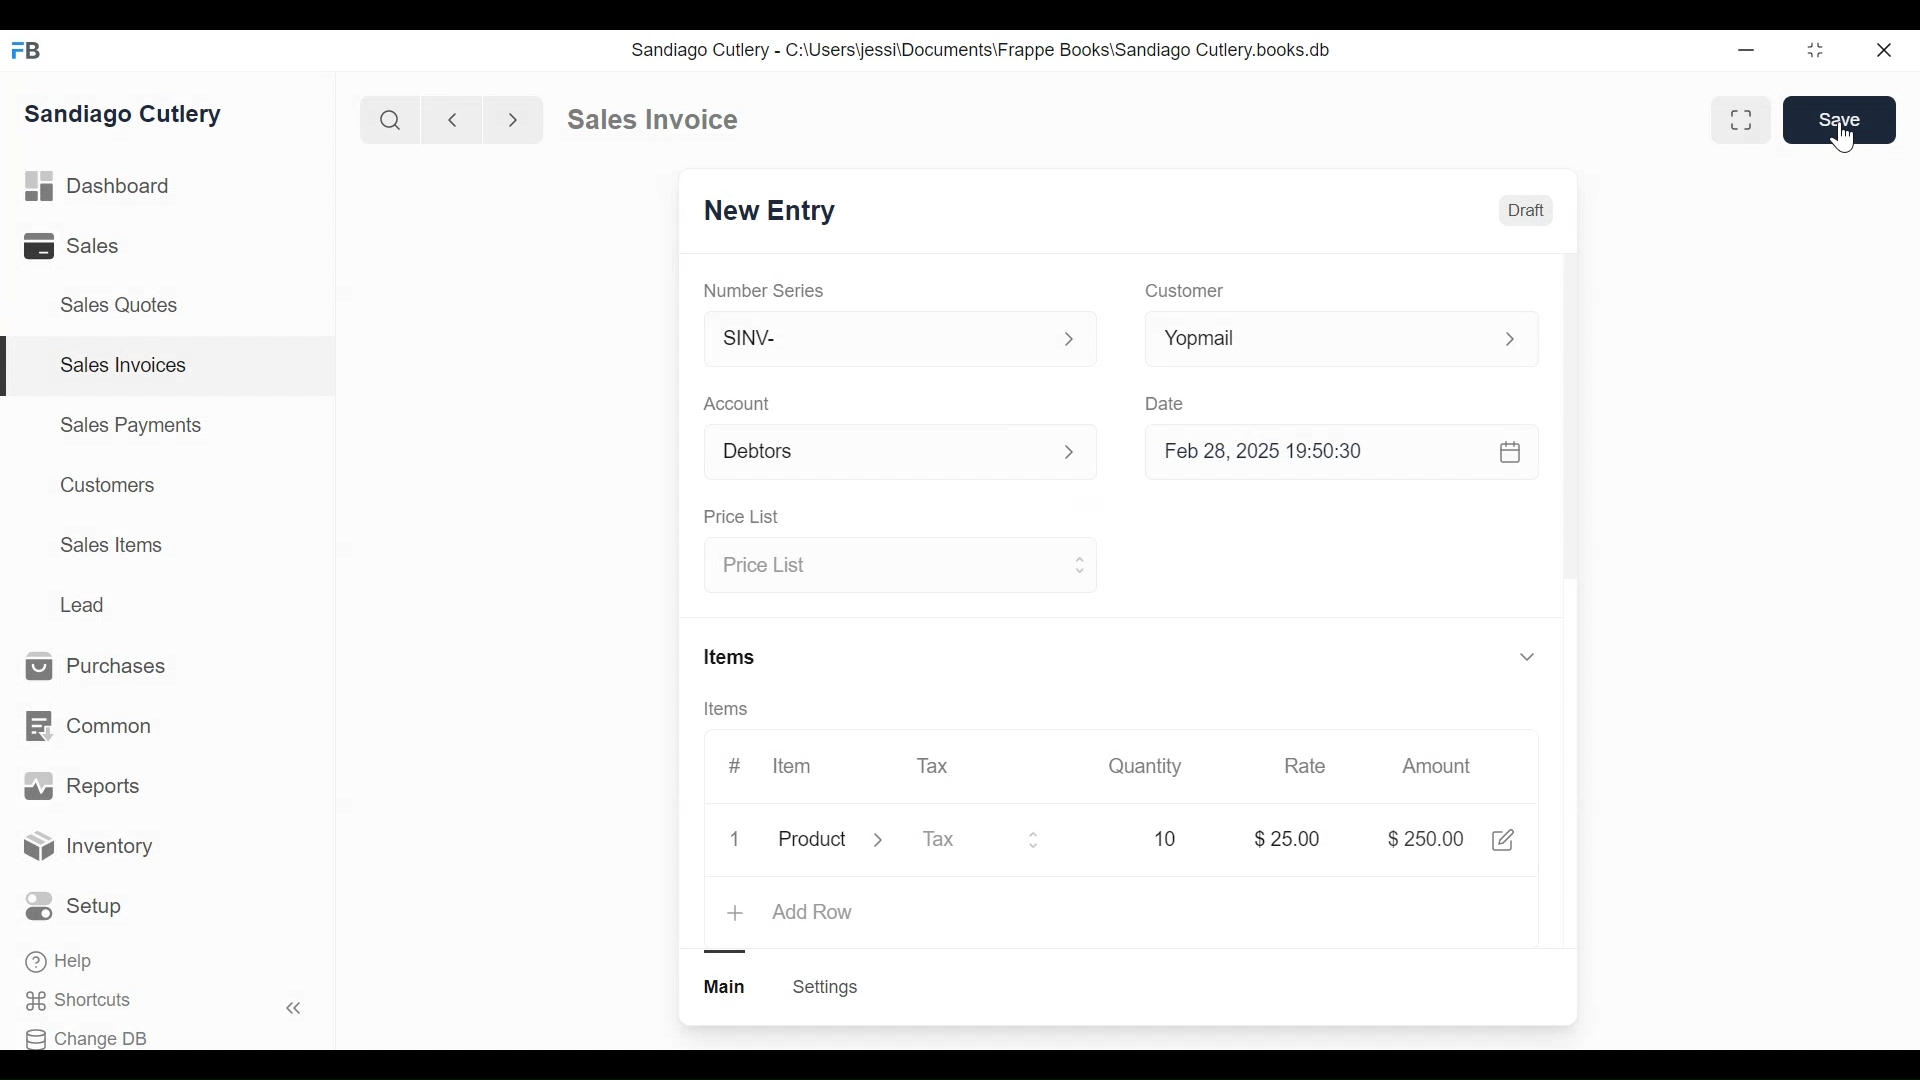 This screenshot has height=1080, width=1920. Describe the element at coordinates (86, 1001) in the screenshot. I see `Shortcuts` at that location.